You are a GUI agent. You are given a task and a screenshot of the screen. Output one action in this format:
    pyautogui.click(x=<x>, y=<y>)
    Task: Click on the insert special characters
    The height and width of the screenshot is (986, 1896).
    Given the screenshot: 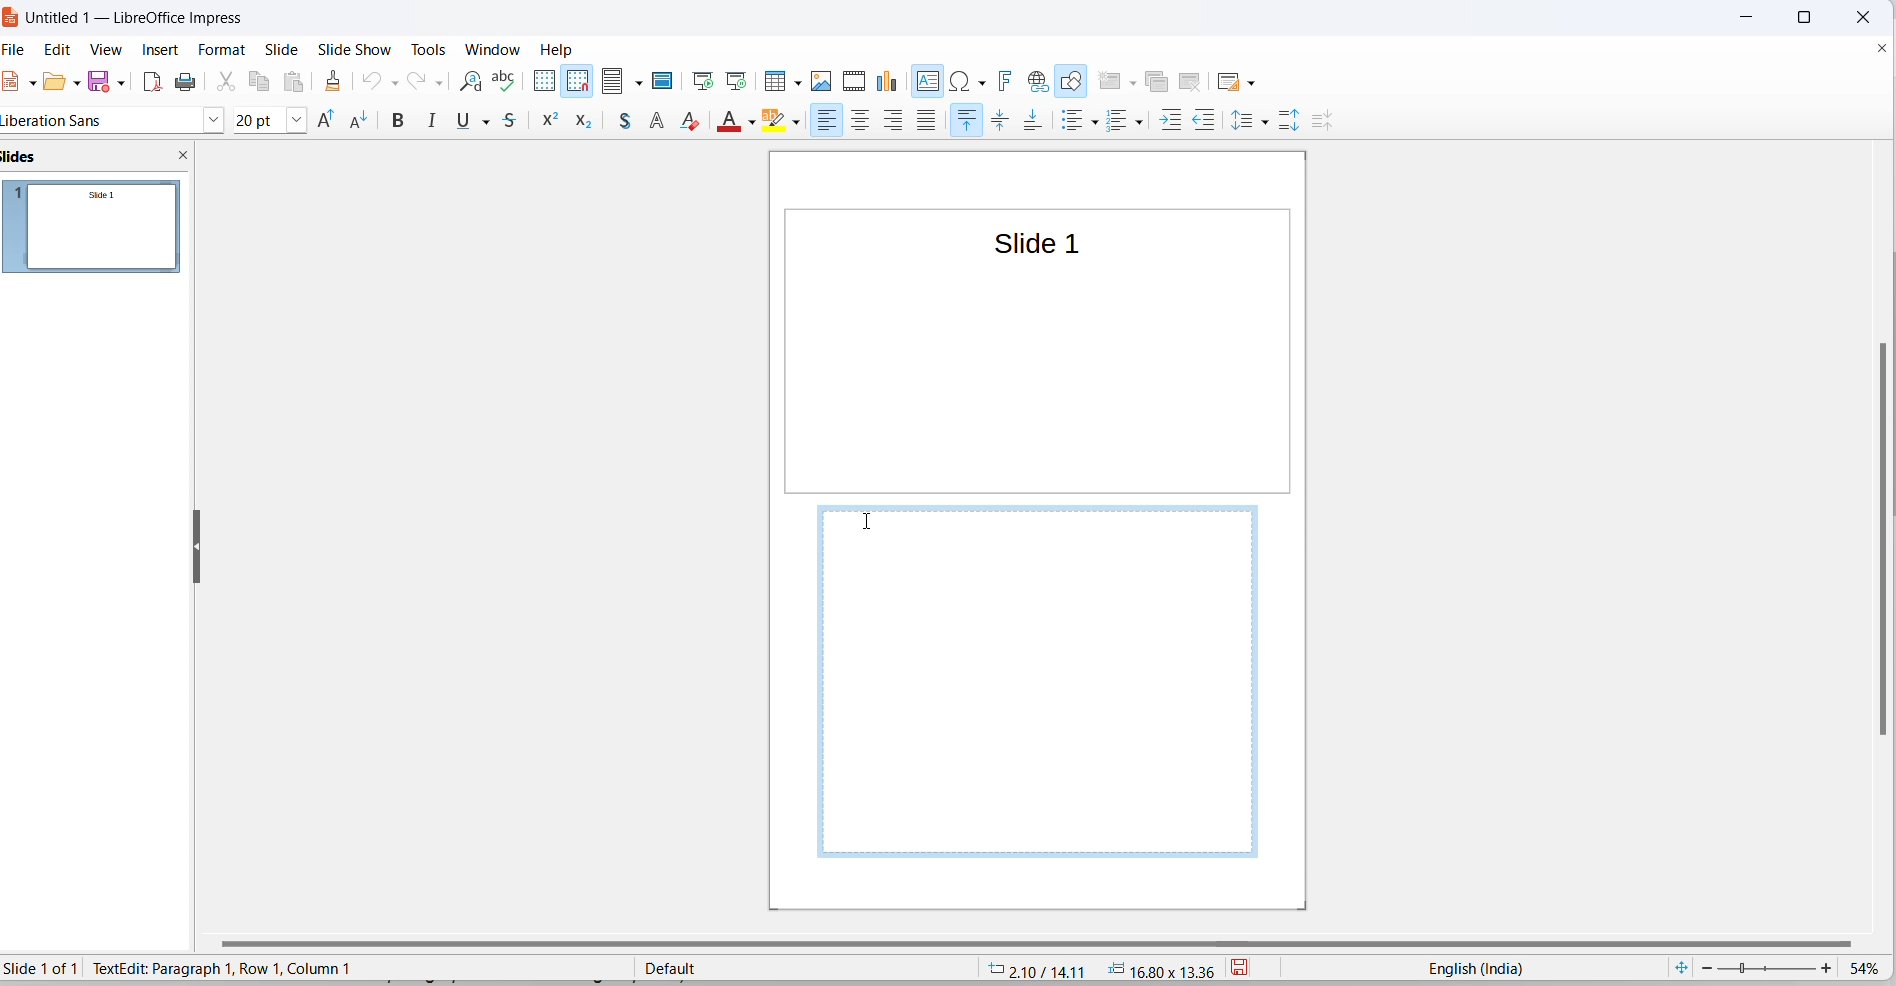 What is the action you would take?
    pyautogui.click(x=959, y=82)
    